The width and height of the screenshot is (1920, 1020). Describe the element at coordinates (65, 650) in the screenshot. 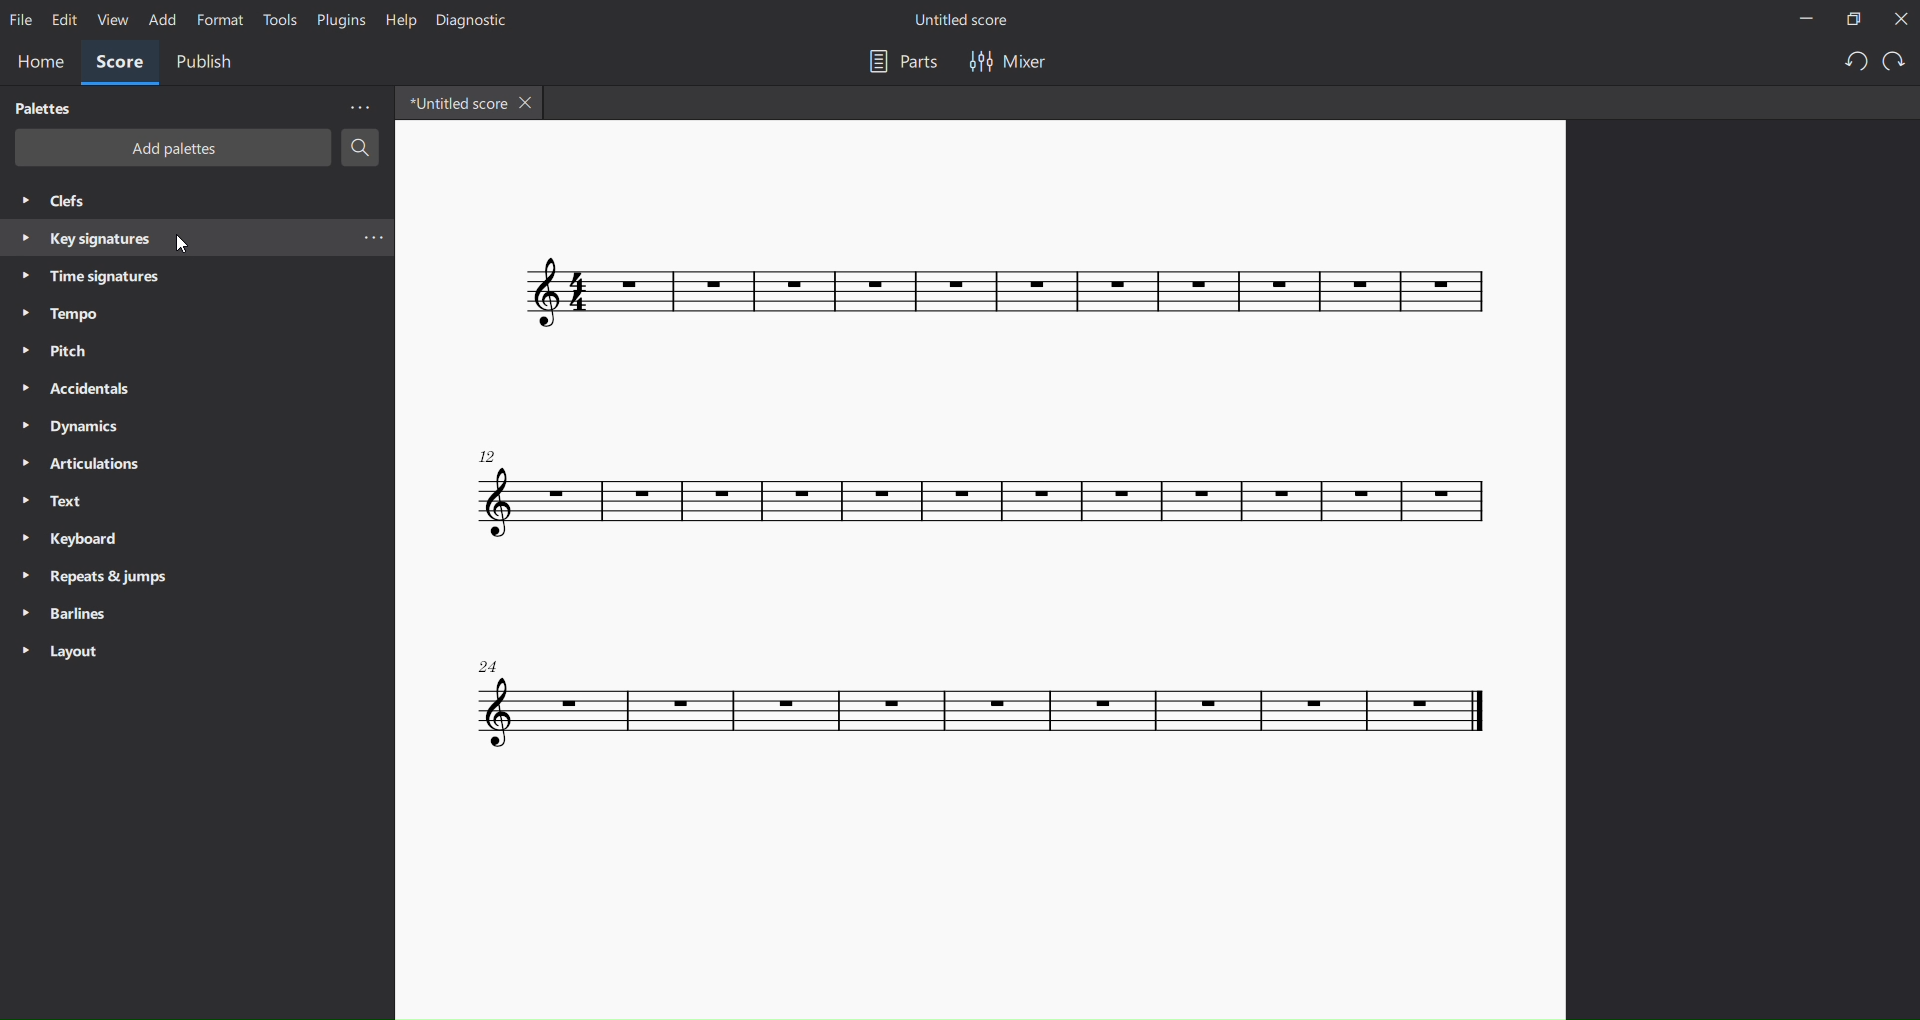

I see `layout` at that location.